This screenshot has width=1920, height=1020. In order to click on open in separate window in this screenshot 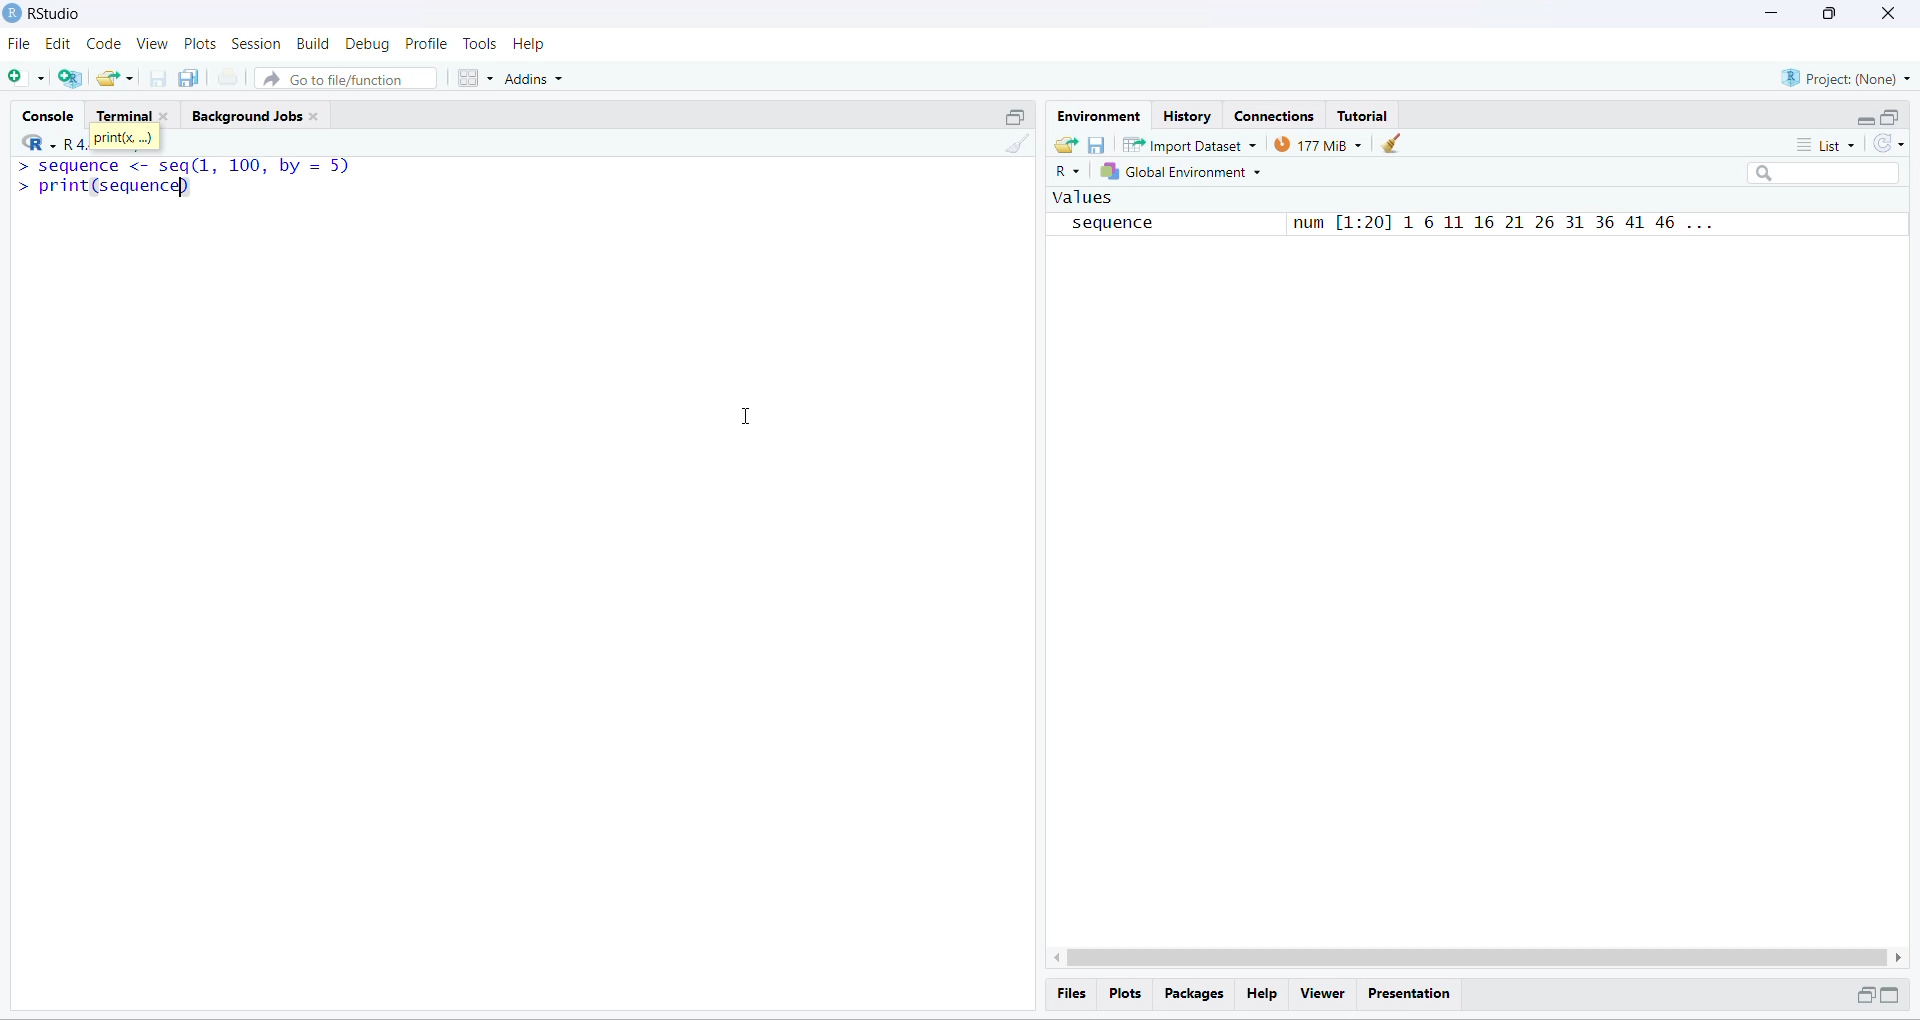, I will do `click(1892, 117)`.